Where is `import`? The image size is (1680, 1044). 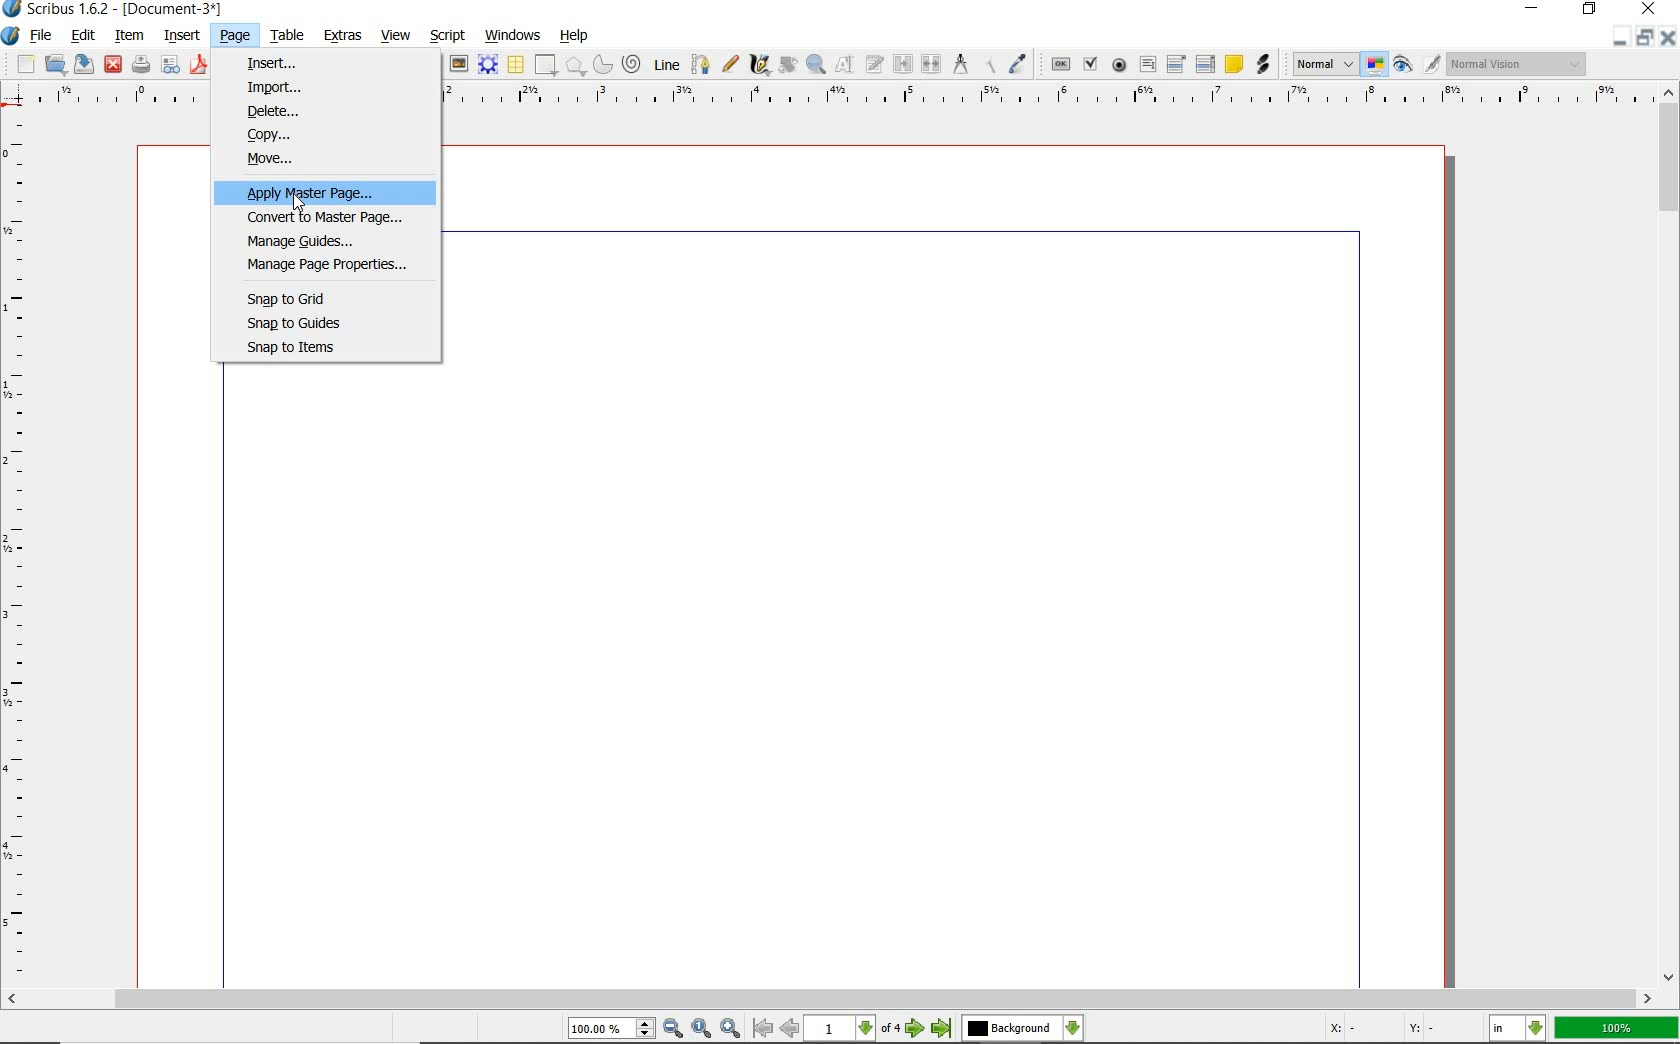
import is located at coordinates (277, 87).